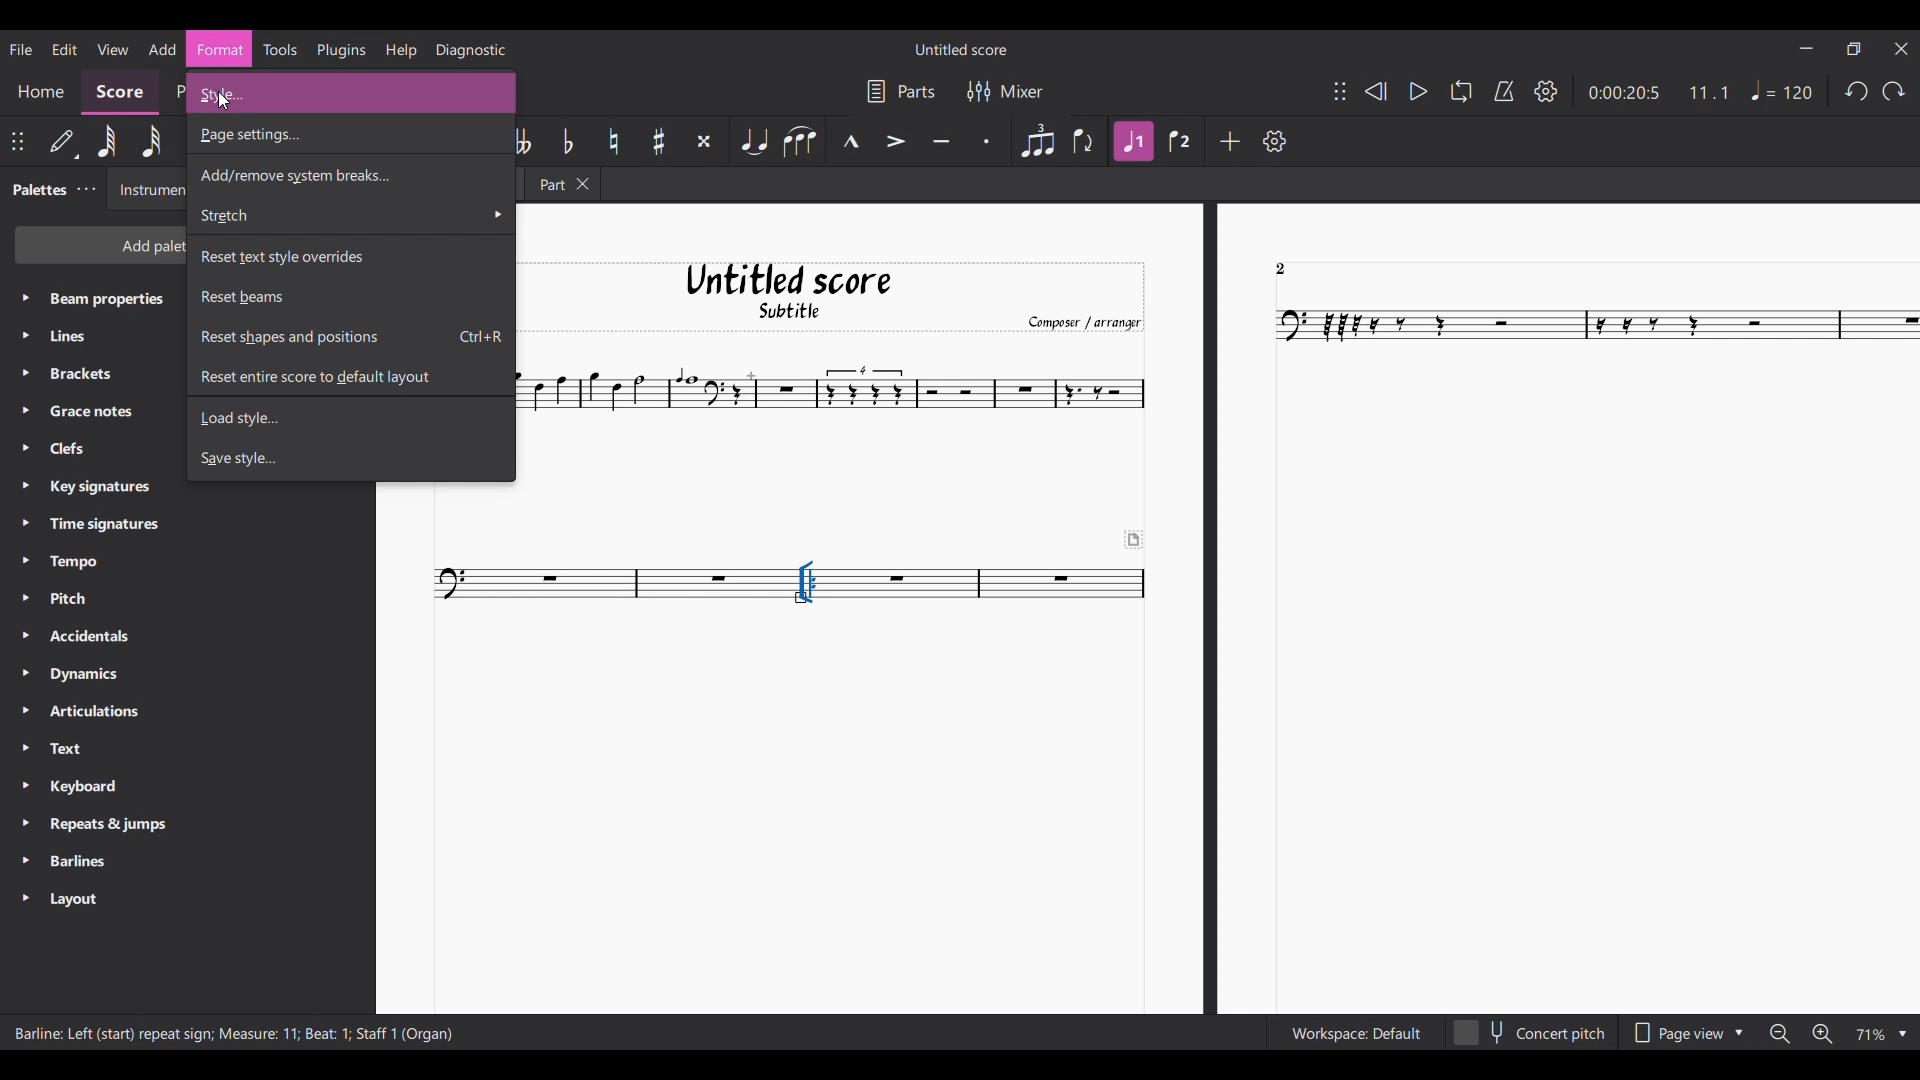 The image size is (1920, 1080). What do you see at coordinates (350, 295) in the screenshot?
I see `Reset beams` at bounding box center [350, 295].